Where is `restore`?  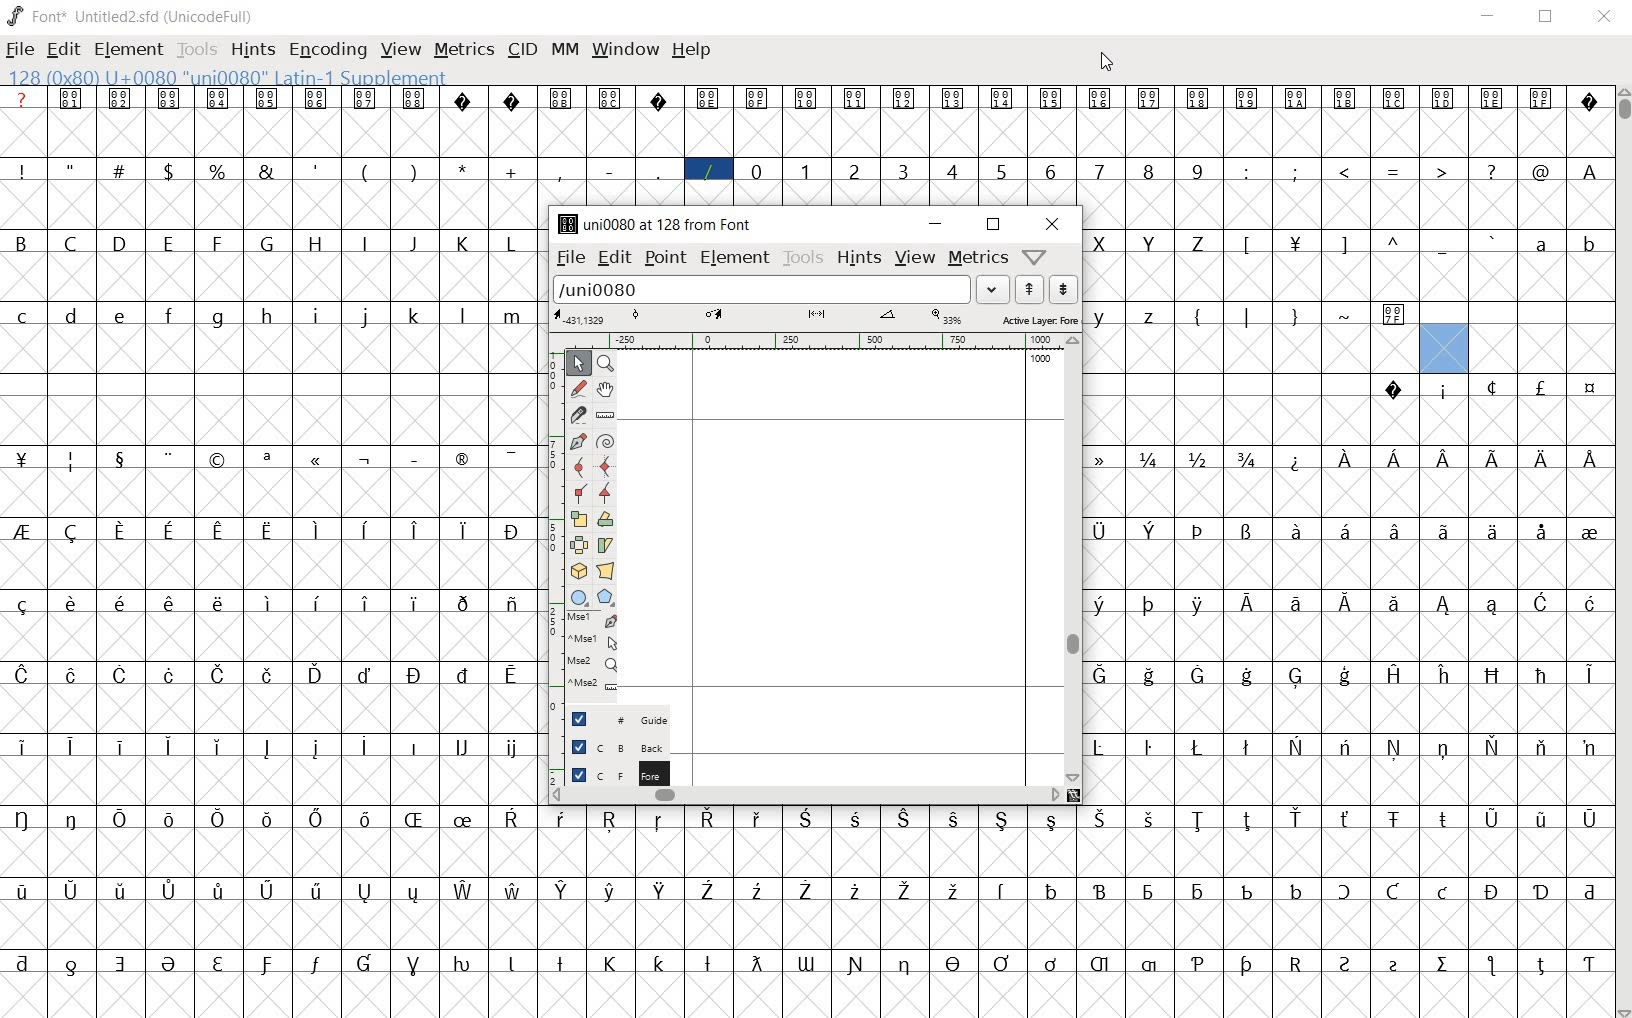
restore is located at coordinates (993, 225).